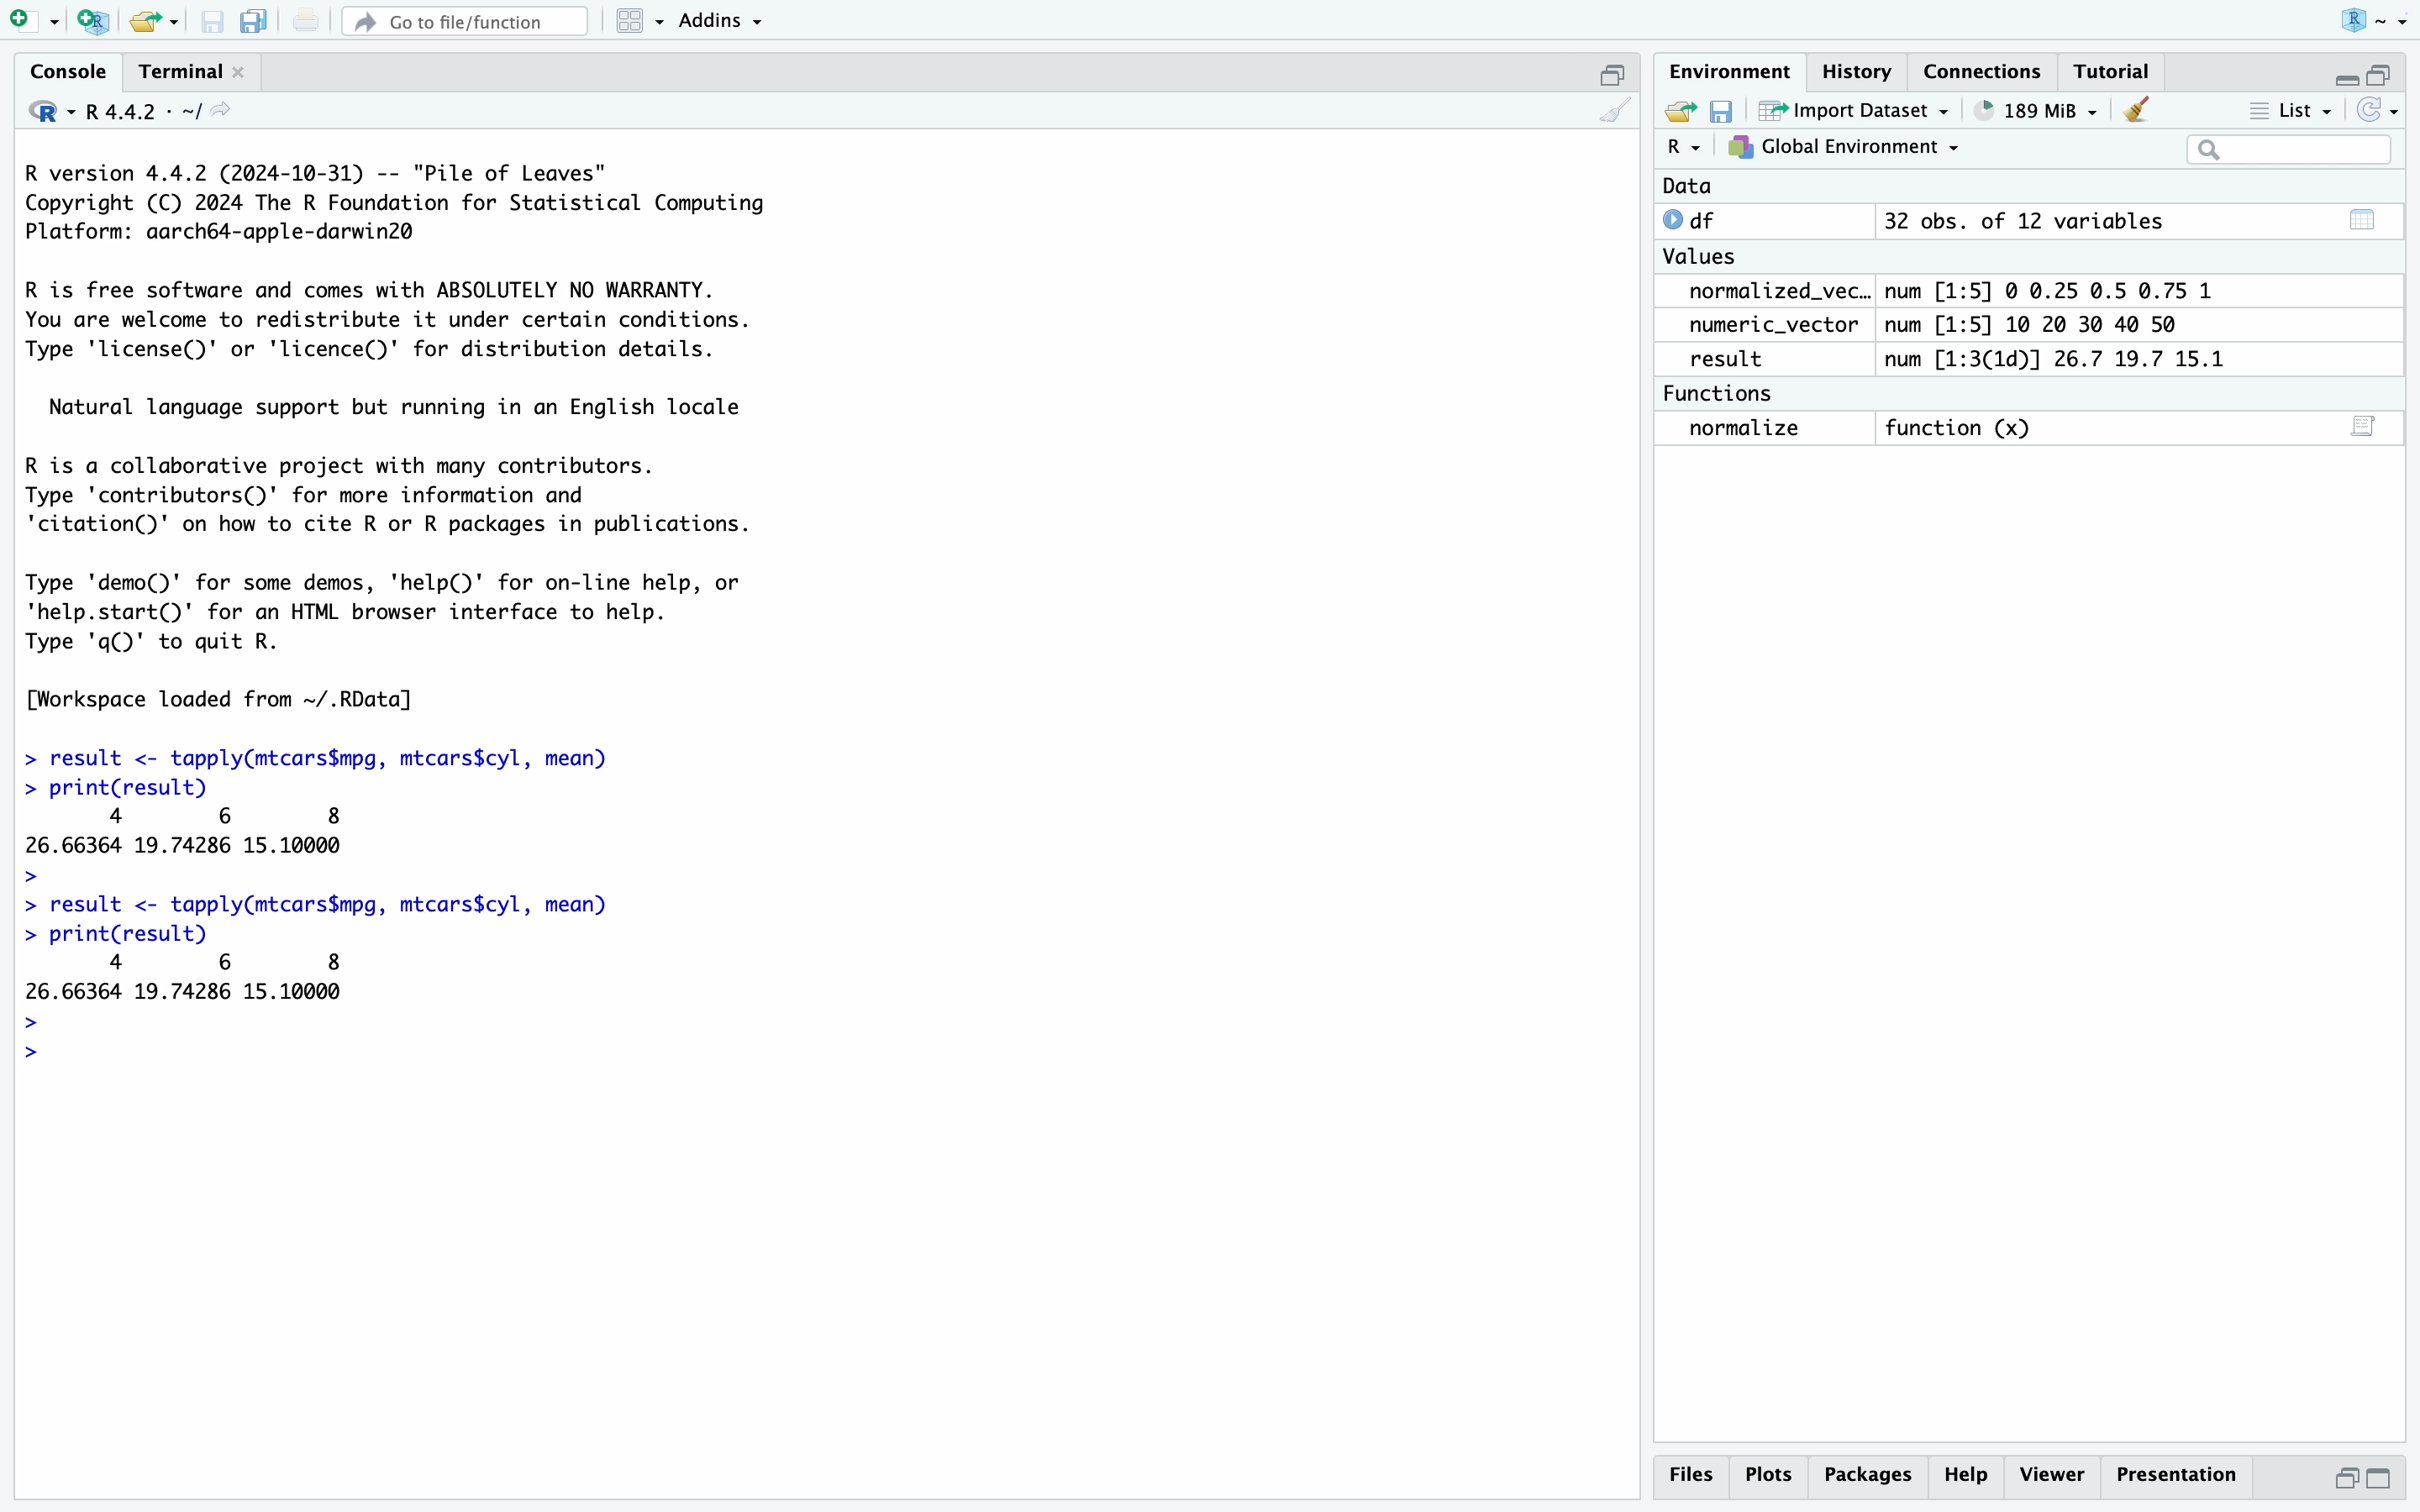  What do you see at coordinates (1733, 358) in the screenshot?
I see `result` at bounding box center [1733, 358].